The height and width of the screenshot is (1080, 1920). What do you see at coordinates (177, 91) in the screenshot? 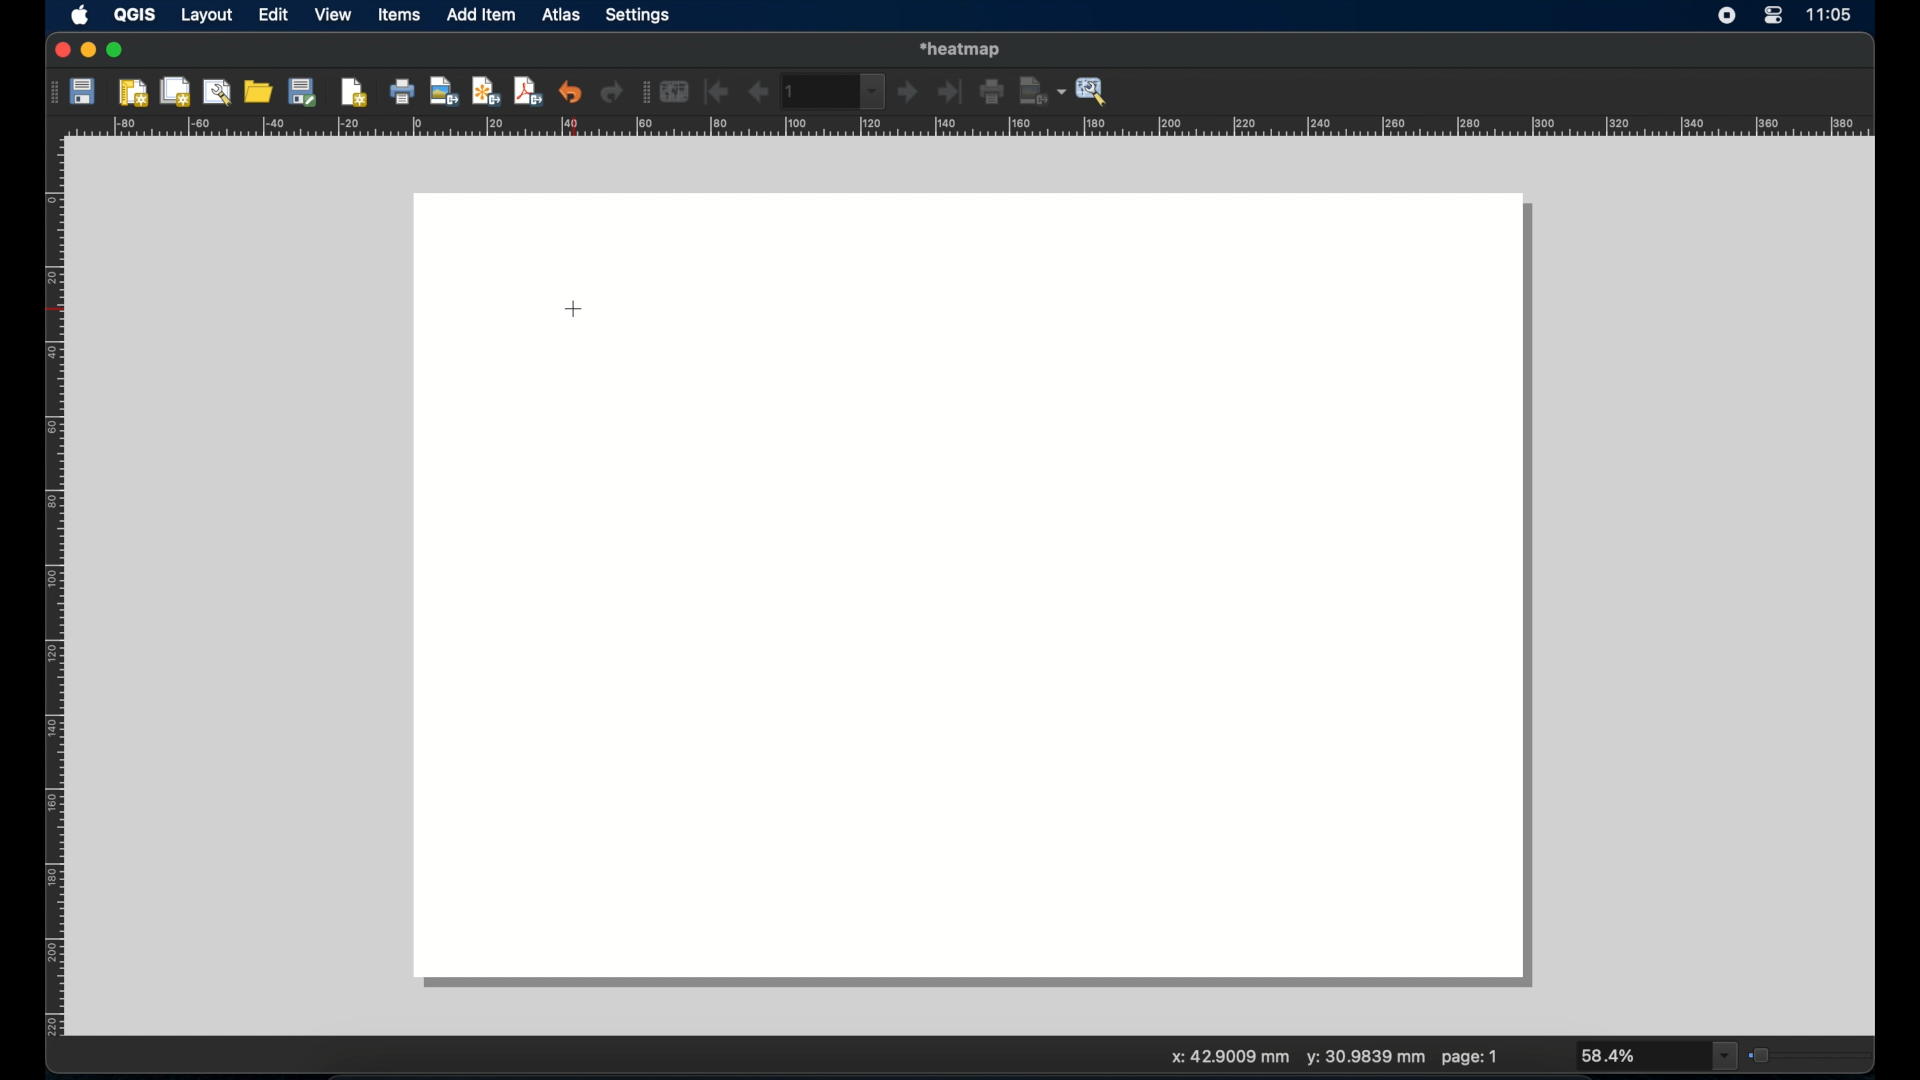
I see `duplicate layout` at bounding box center [177, 91].